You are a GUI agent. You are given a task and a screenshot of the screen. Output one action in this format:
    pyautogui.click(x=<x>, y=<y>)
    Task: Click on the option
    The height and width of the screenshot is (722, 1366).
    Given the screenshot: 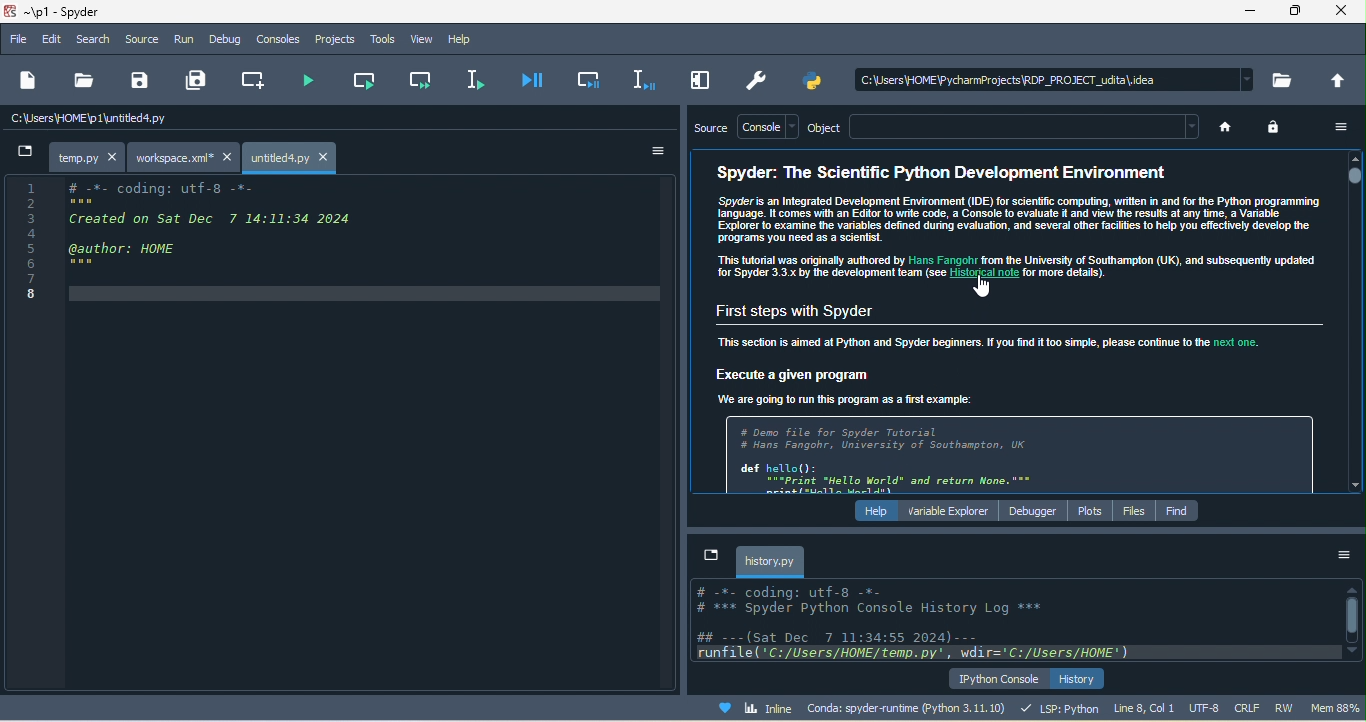 What is the action you would take?
    pyautogui.click(x=1342, y=127)
    